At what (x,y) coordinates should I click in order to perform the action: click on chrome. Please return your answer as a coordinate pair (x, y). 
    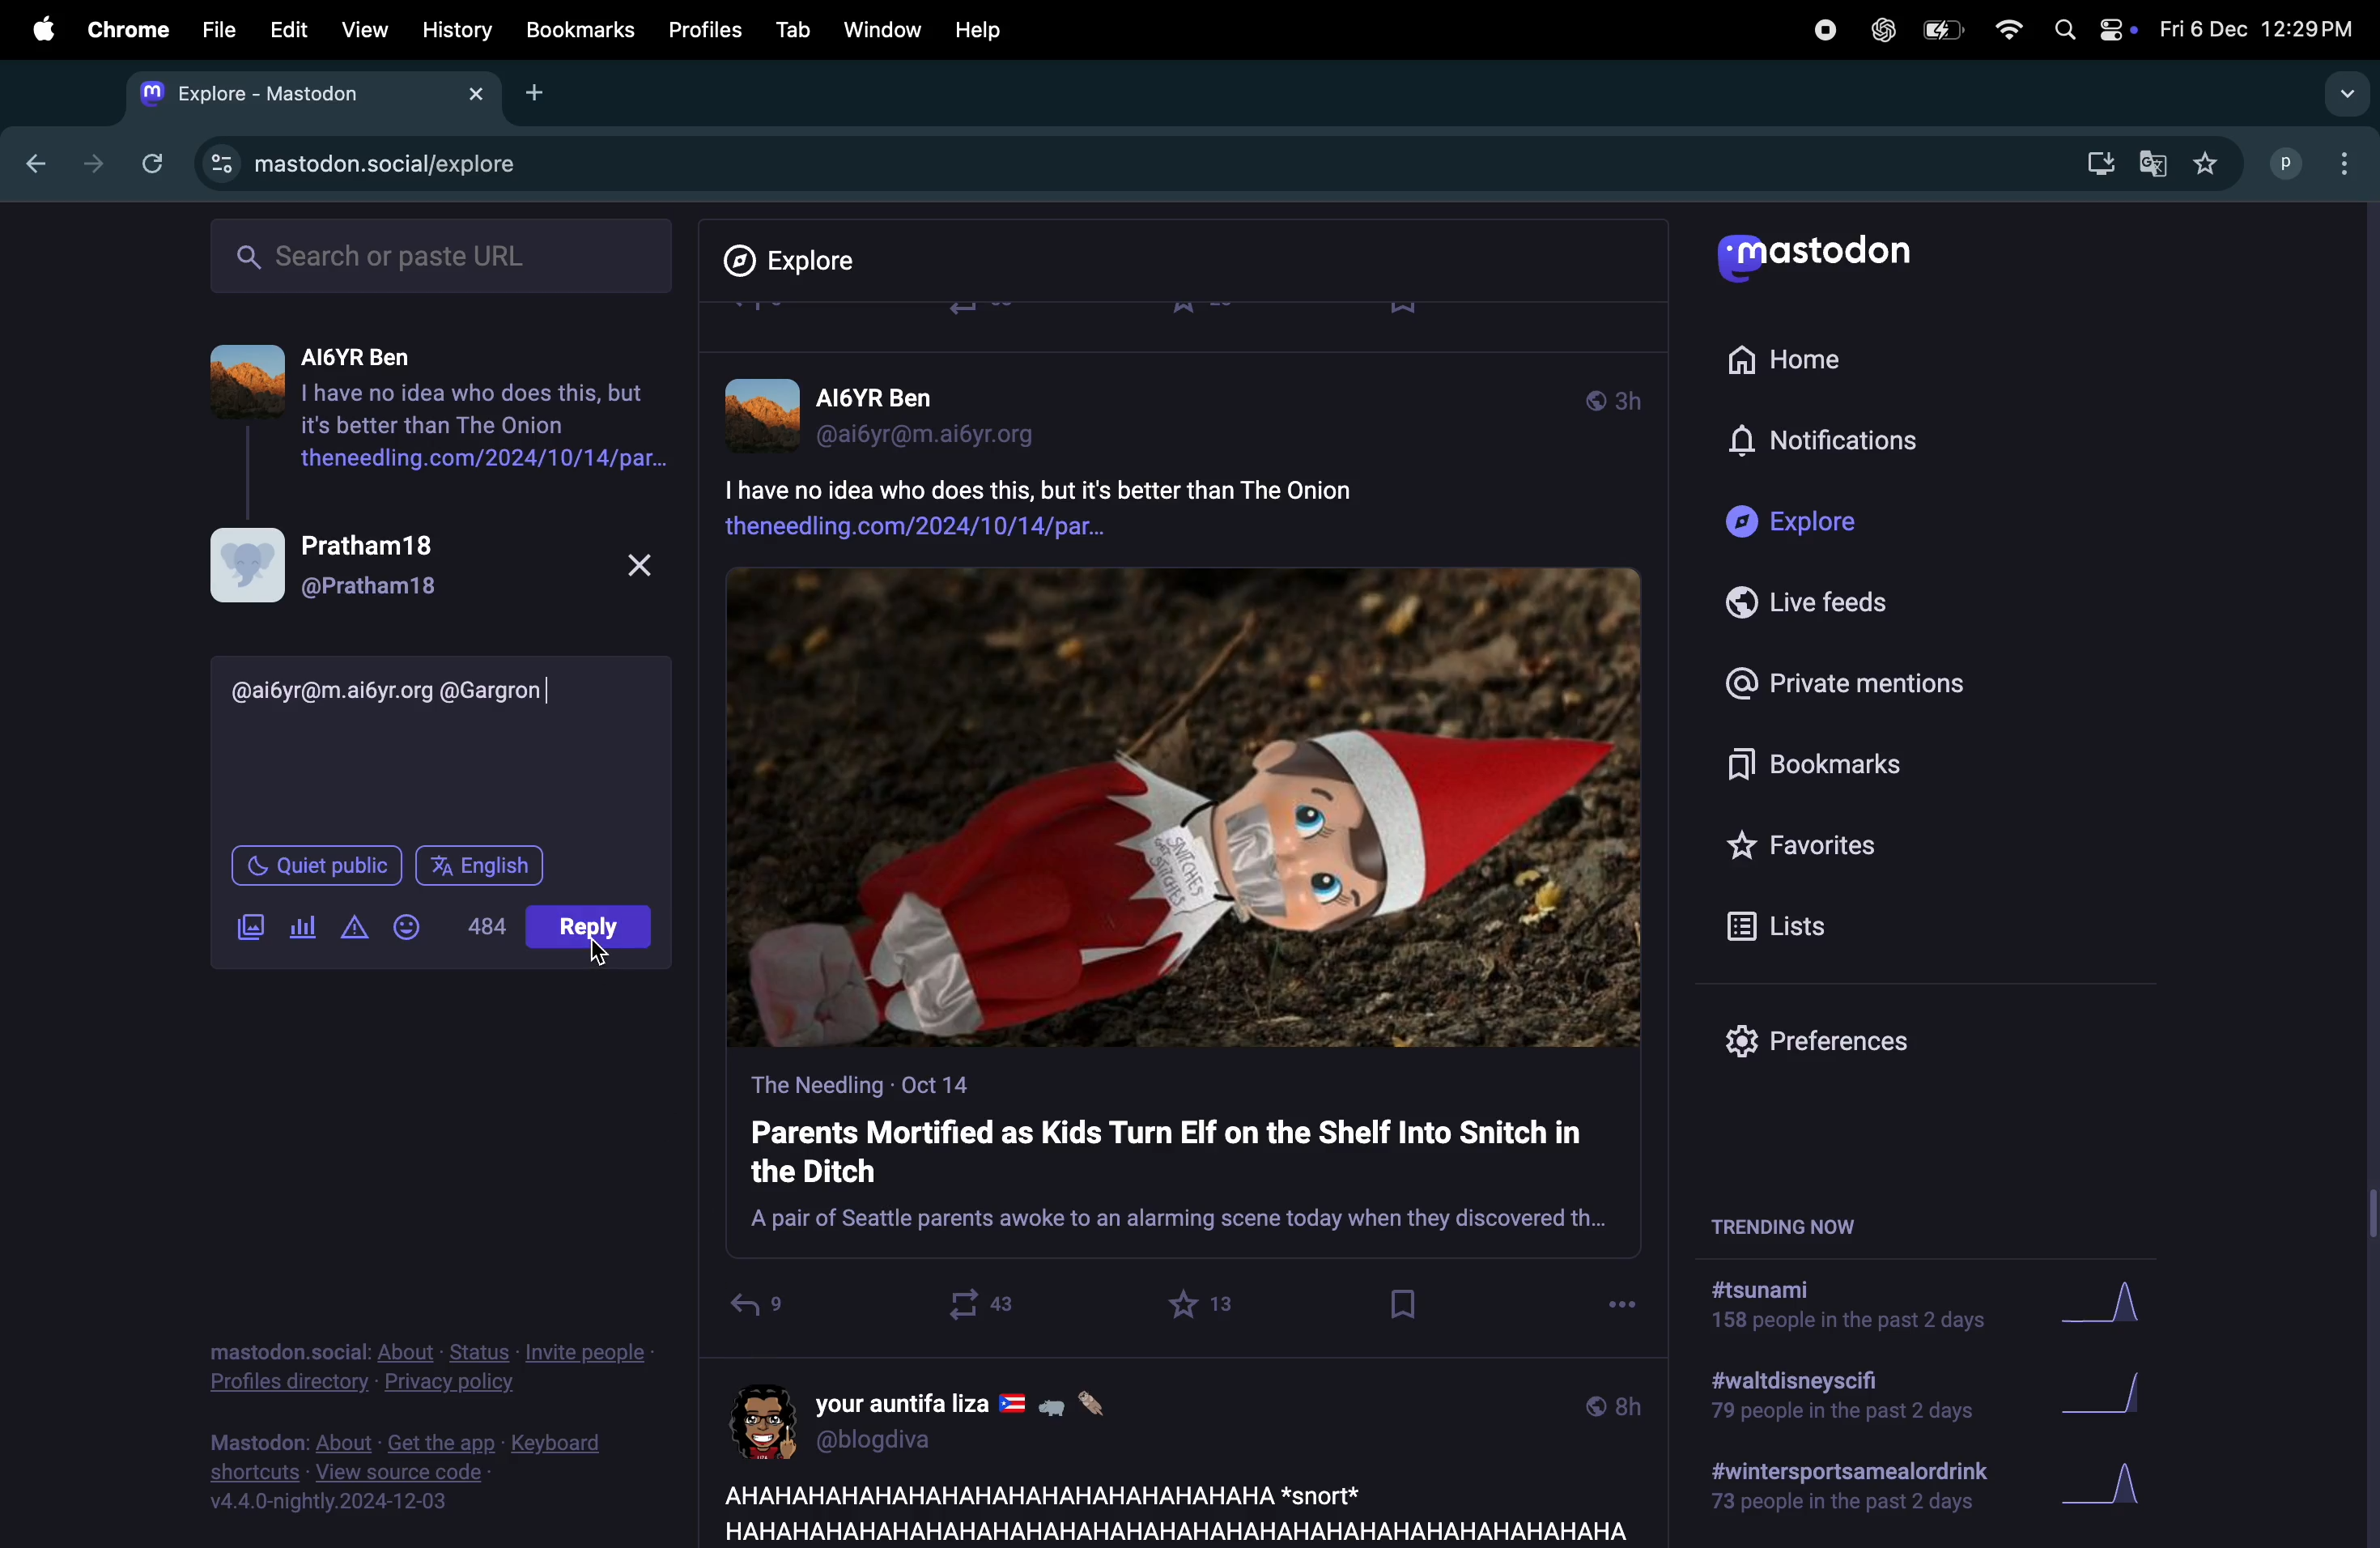
    Looking at the image, I should click on (124, 30).